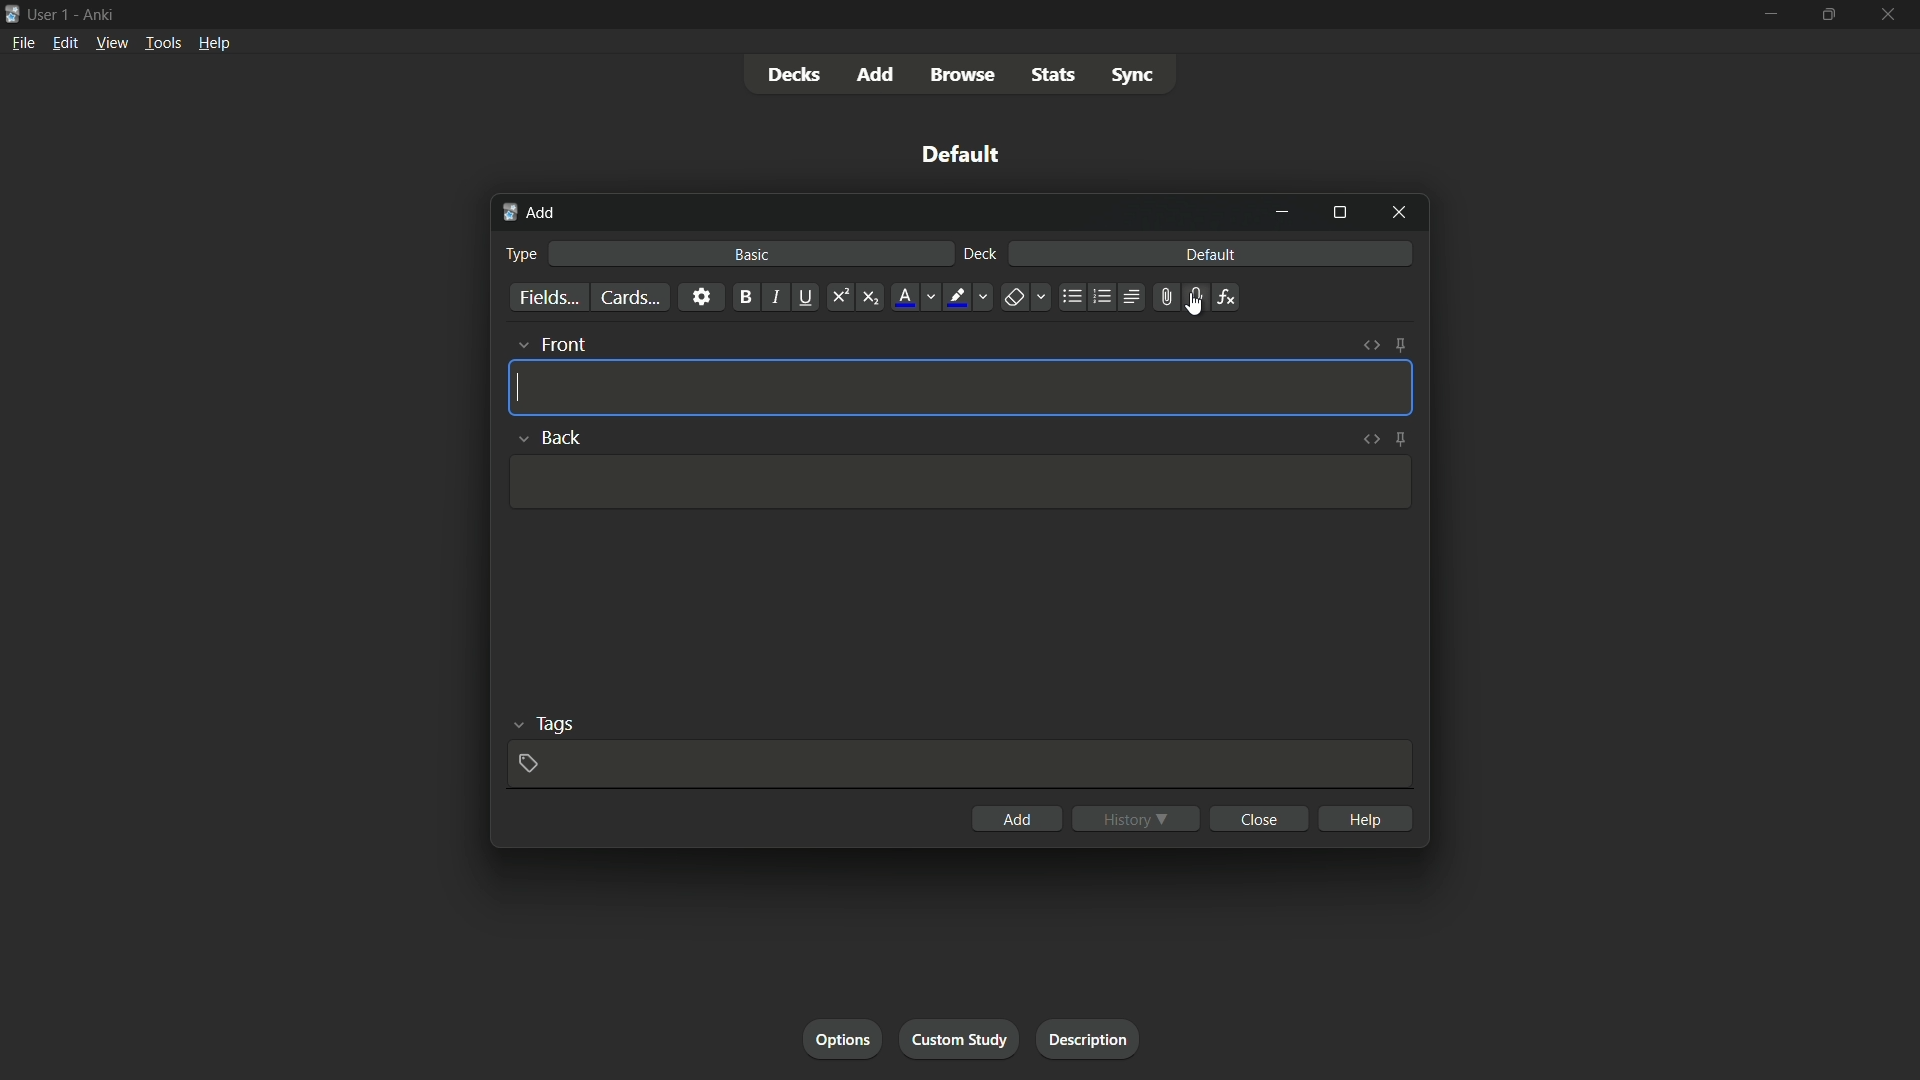 The width and height of the screenshot is (1920, 1080). I want to click on toggle html editor, so click(1371, 440).